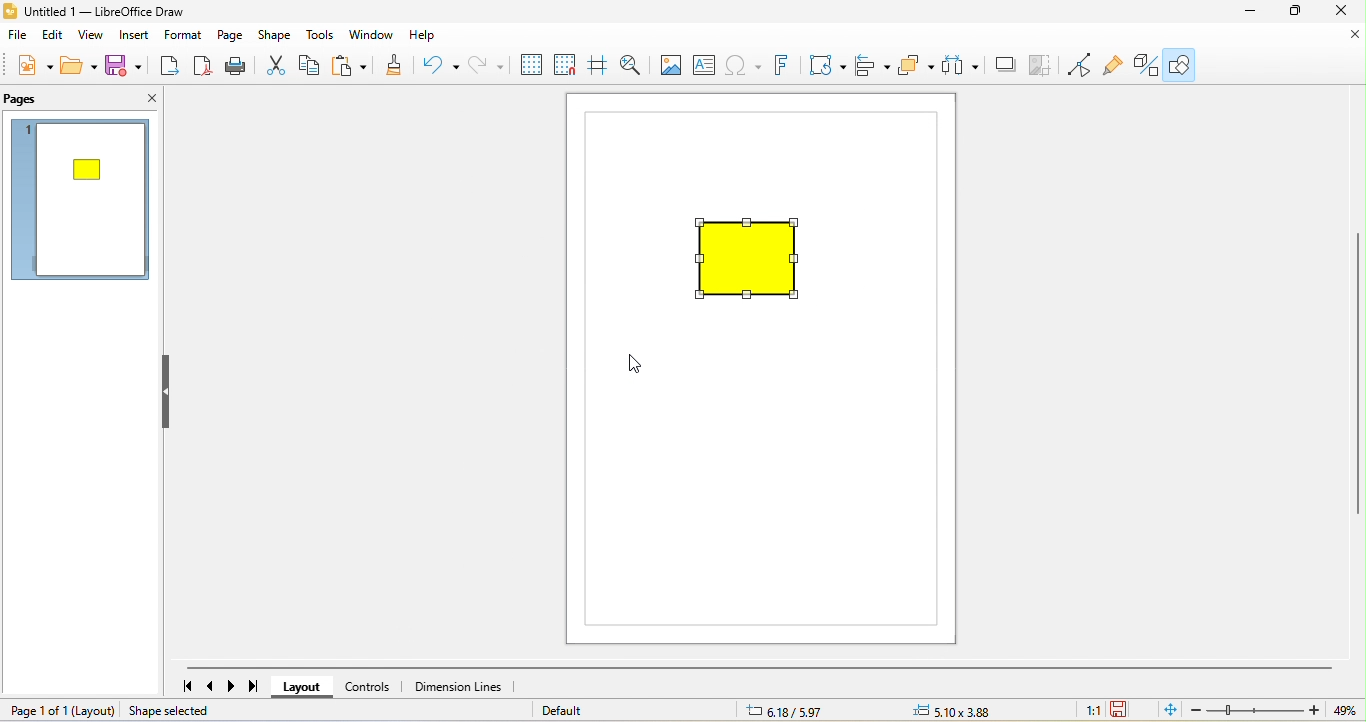  What do you see at coordinates (630, 361) in the screenshot?
I see `cursor` at bounding box center [630, 361].